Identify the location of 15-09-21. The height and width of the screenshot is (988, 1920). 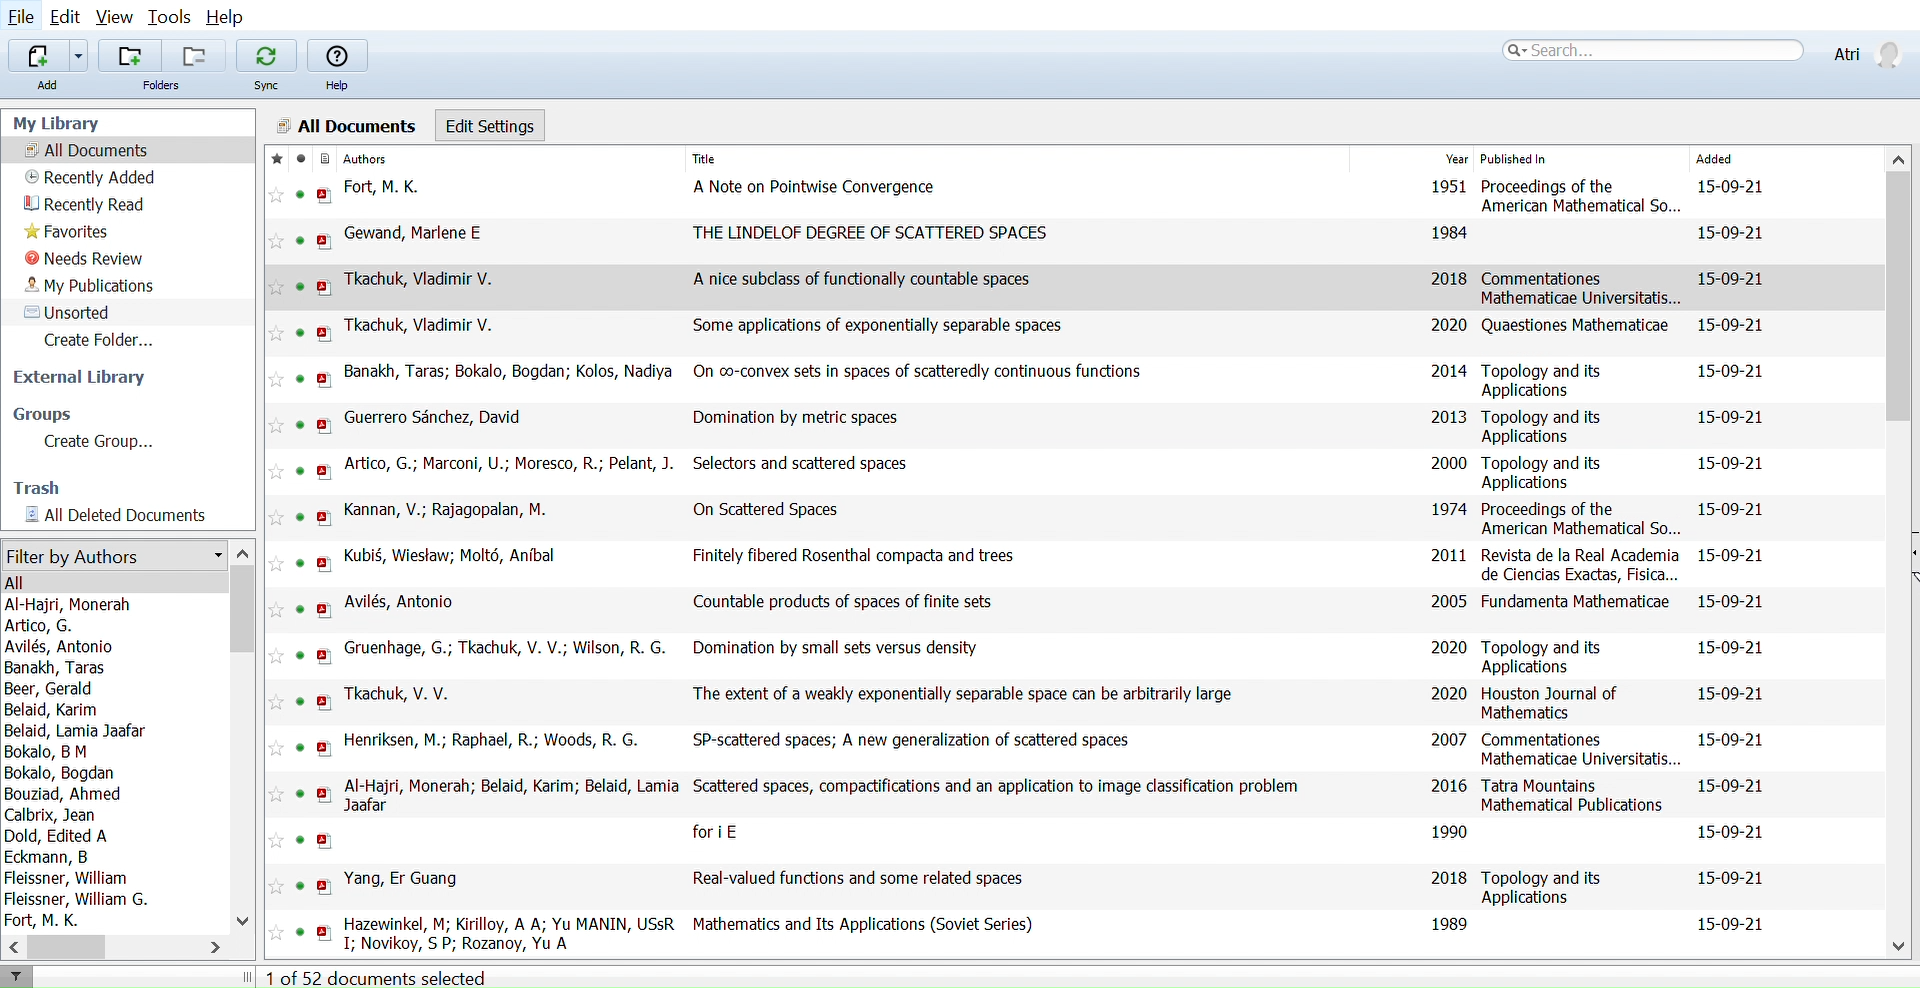
(1733, 231).